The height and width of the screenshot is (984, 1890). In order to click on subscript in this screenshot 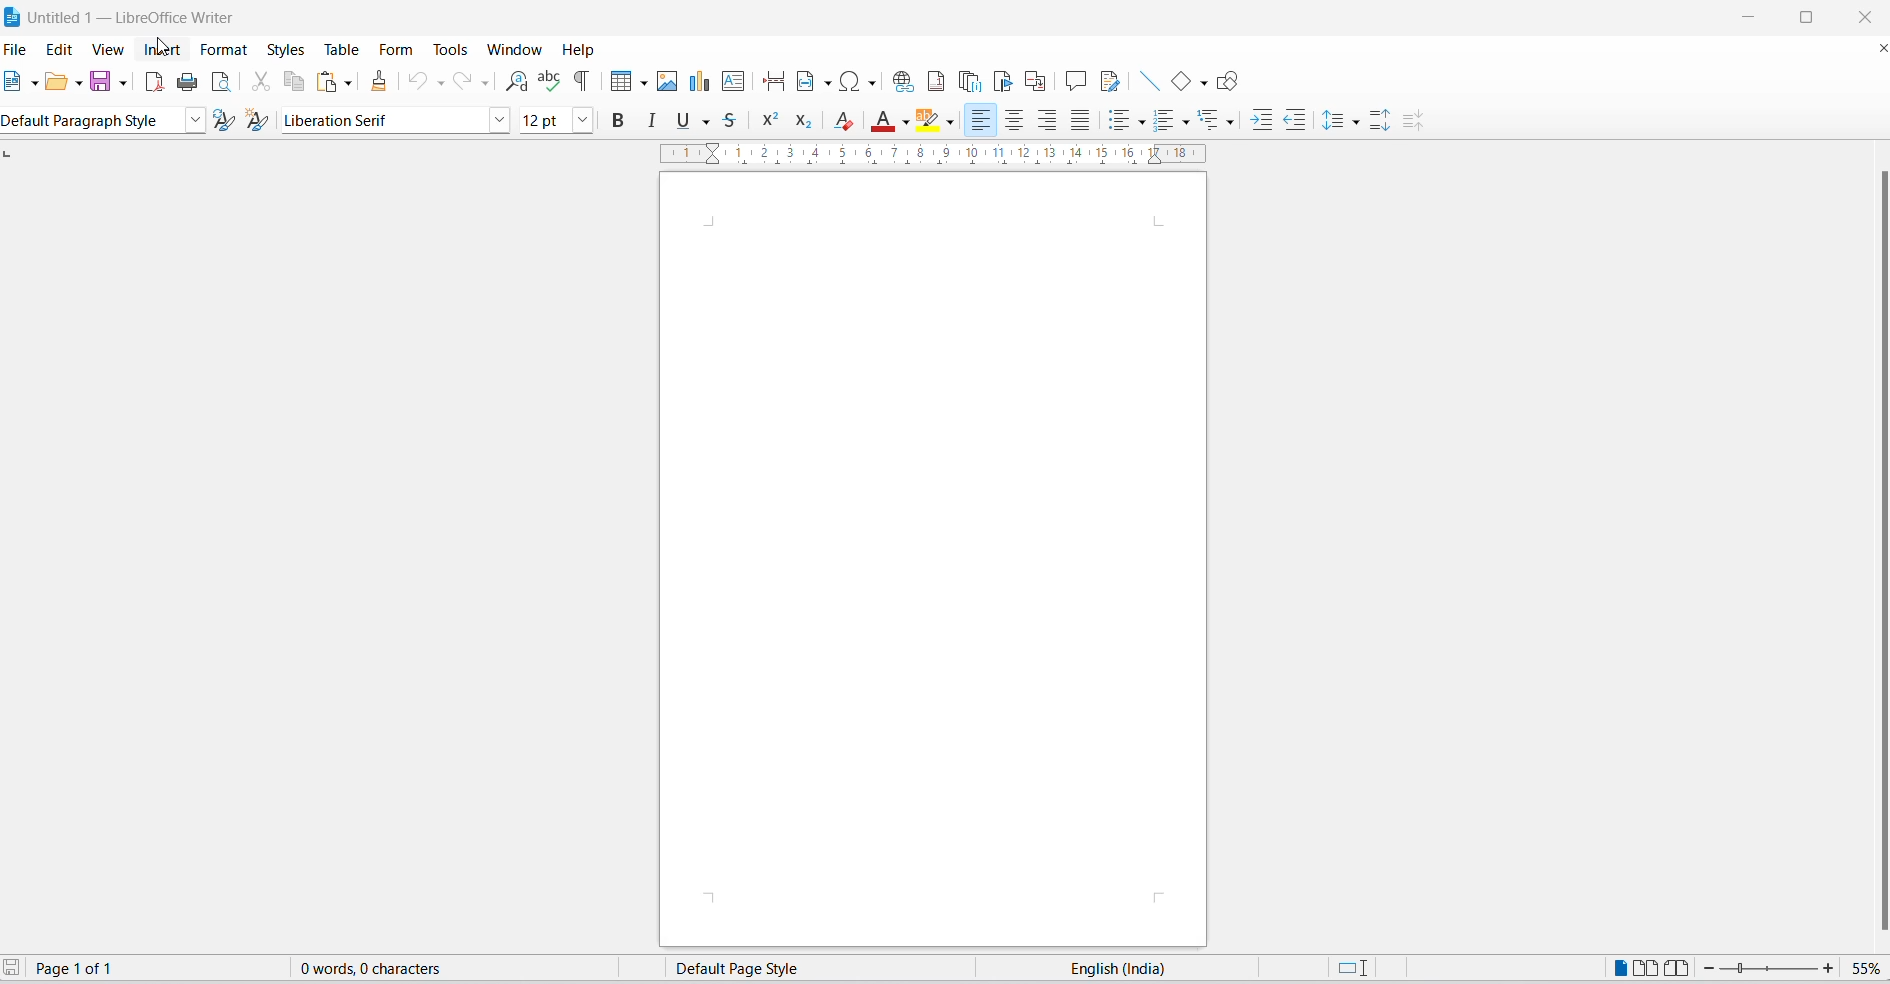, I will do `click(807, 121)`.